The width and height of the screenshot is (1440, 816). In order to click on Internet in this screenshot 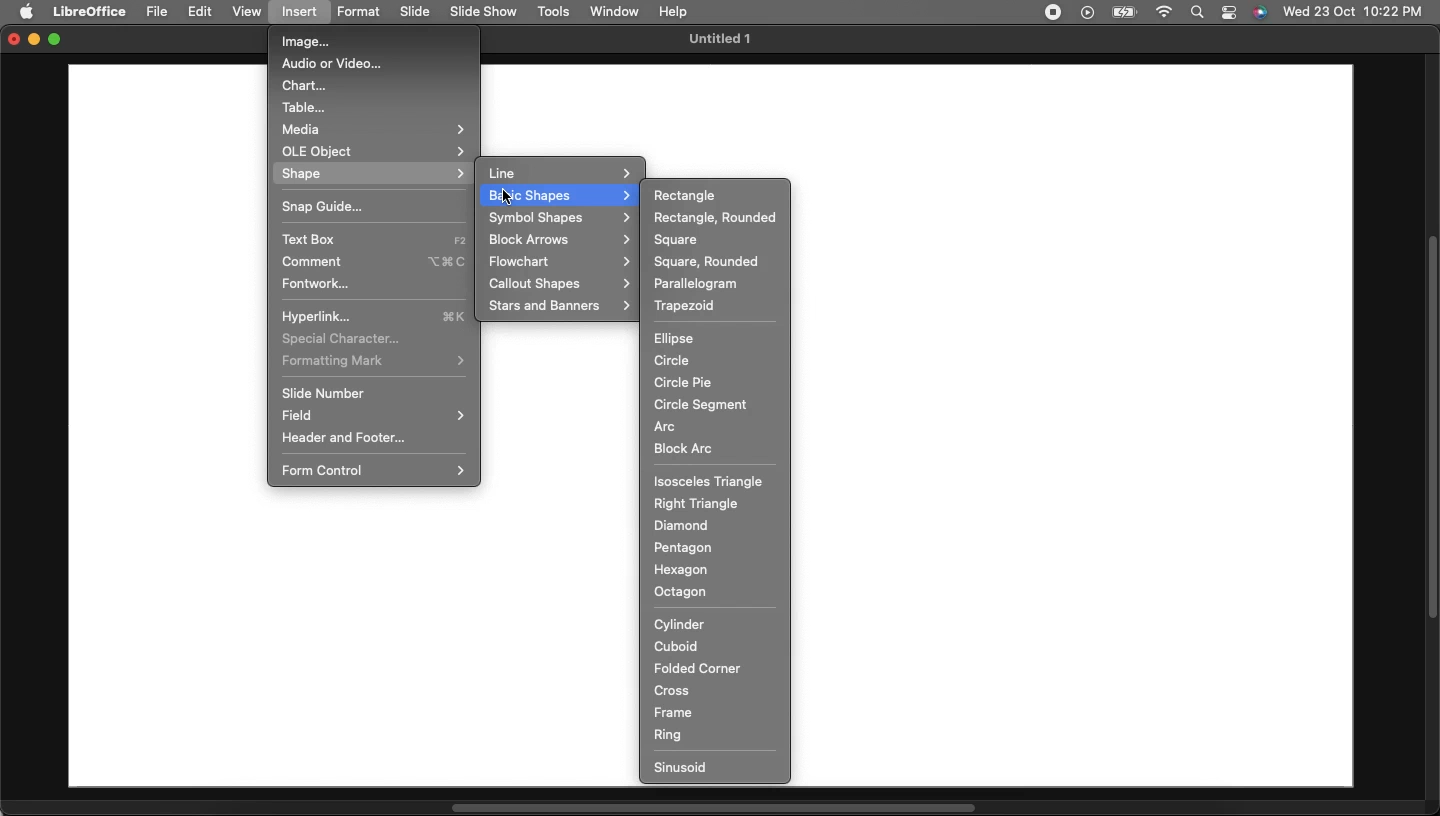, I will do `click(1163, 13)`.